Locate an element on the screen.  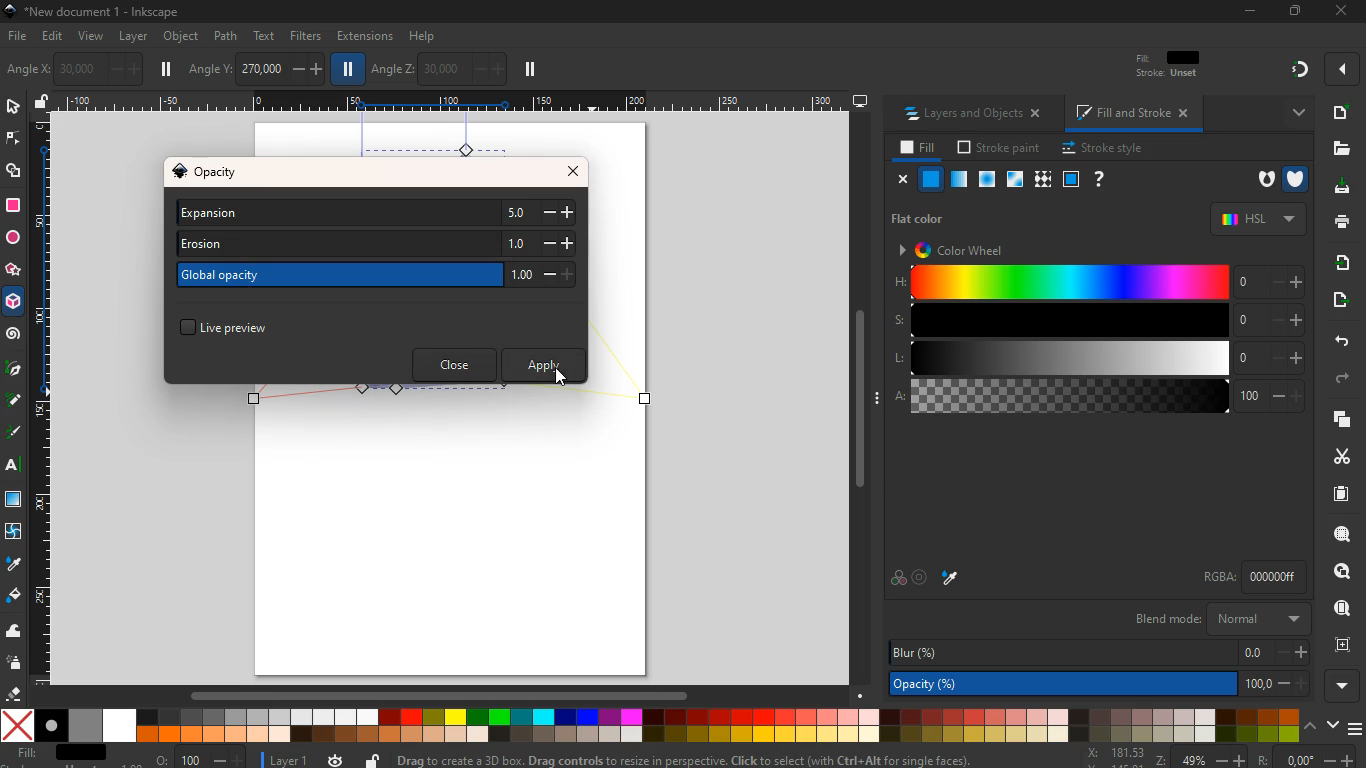
down is located at coordinates (1332, 726).